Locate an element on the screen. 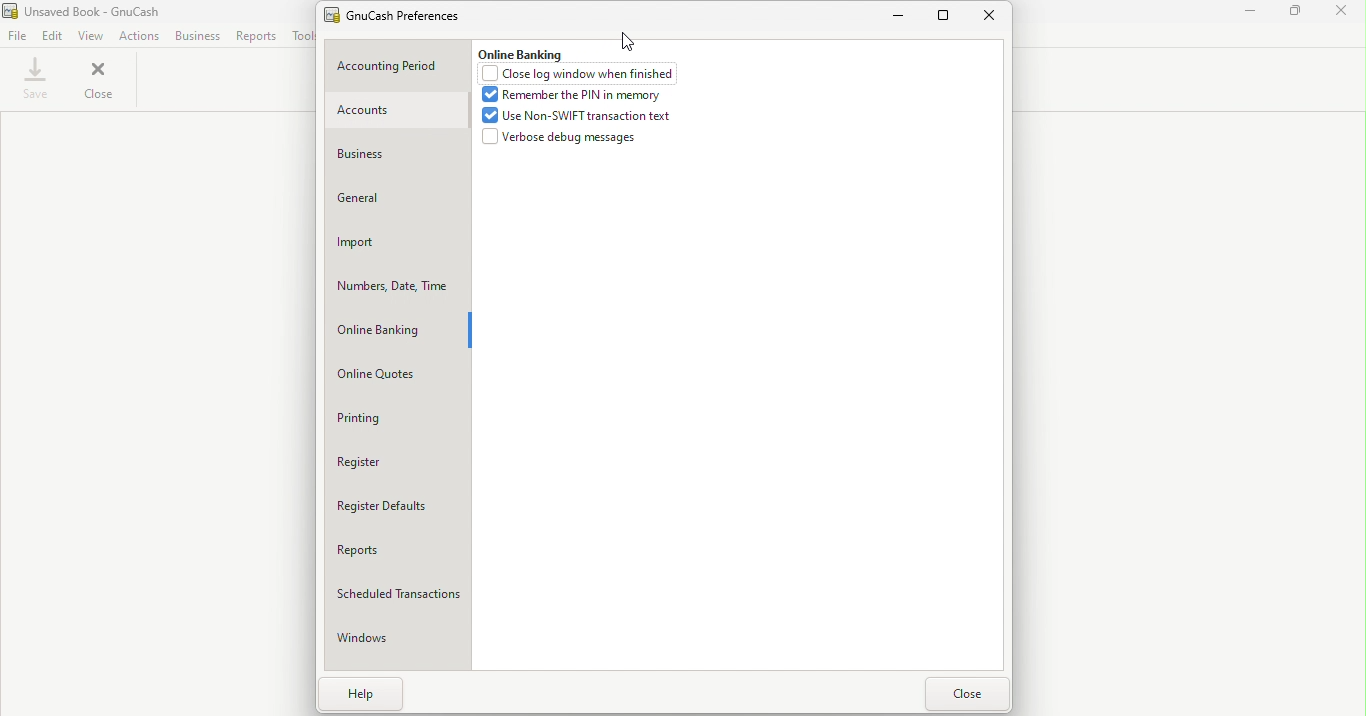 The width and height of the screenshot is (1366, 716). Reports is located at coordinates (399, 550).